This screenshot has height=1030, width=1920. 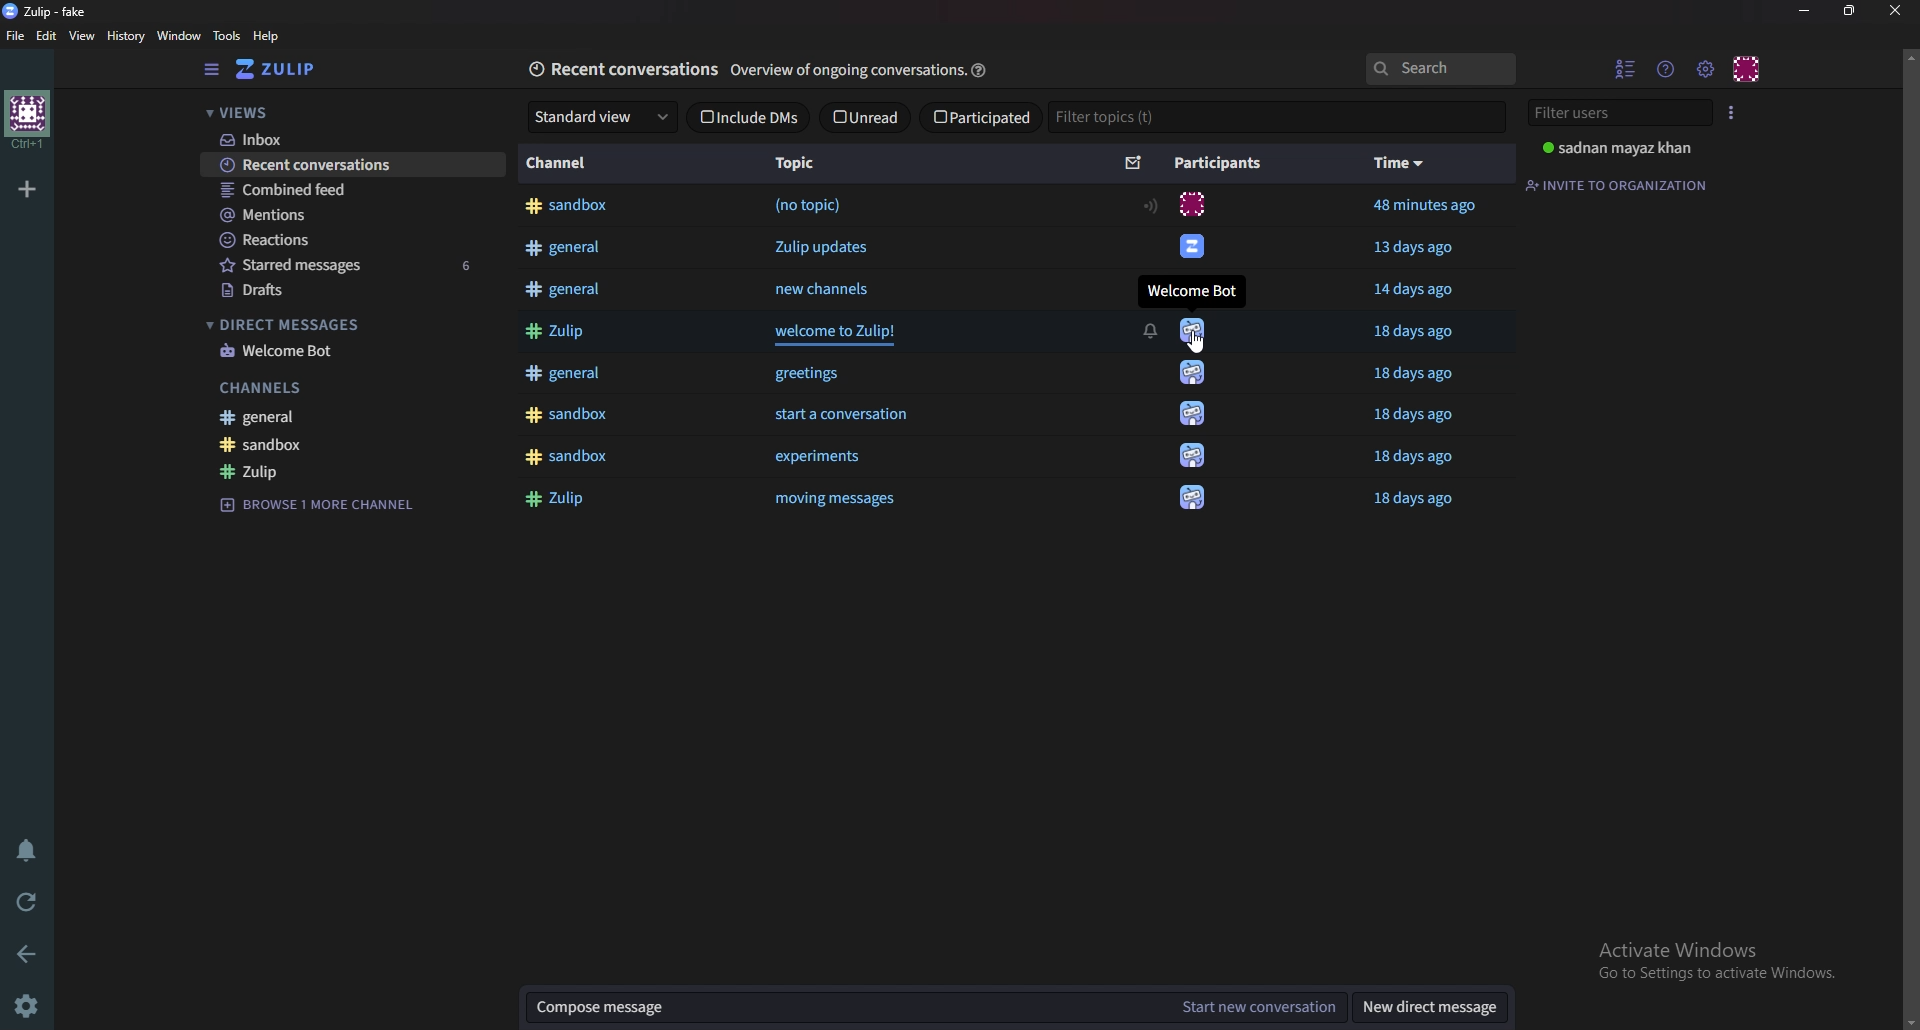 I want to click on 13 days ago, so click(x=1420, y=246).